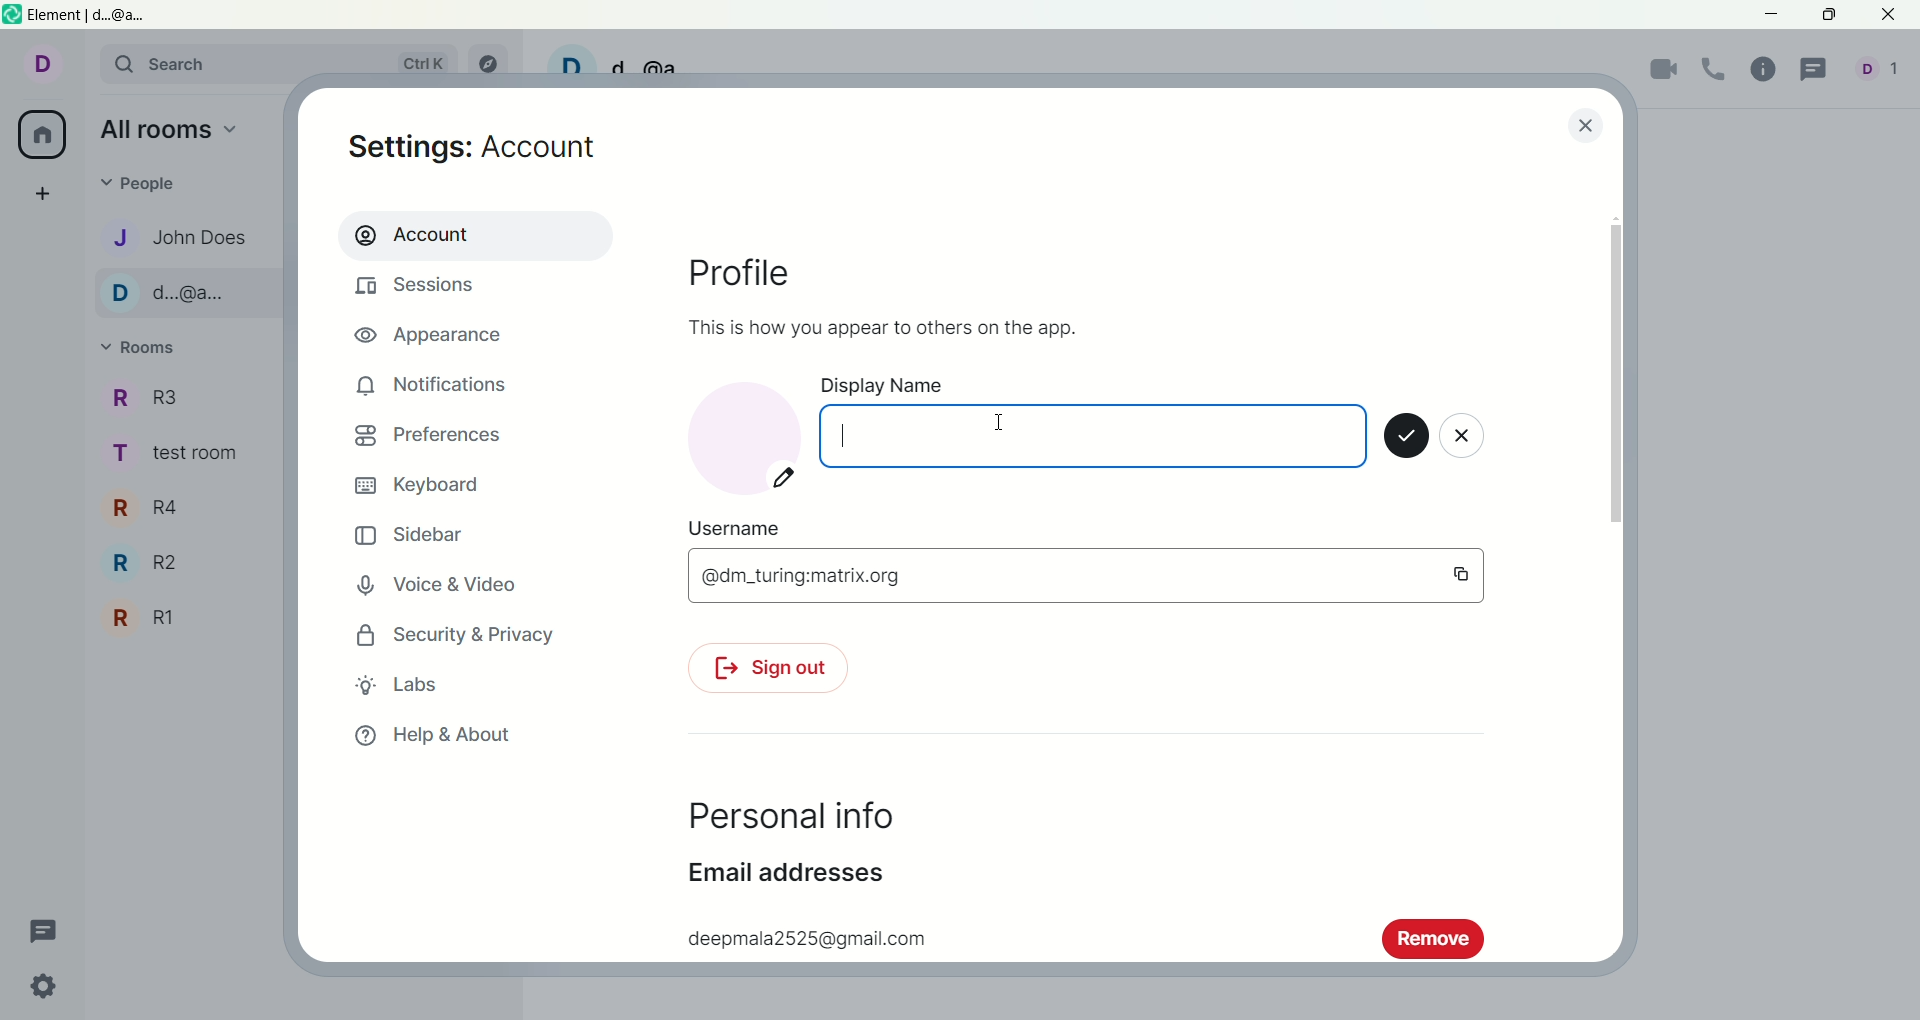 The width and height of the screenshot is (1920, 1020). What do you see at coordinates (433, 385) in the screenshot?
I see `notifications` at bounding box center [433, 385].